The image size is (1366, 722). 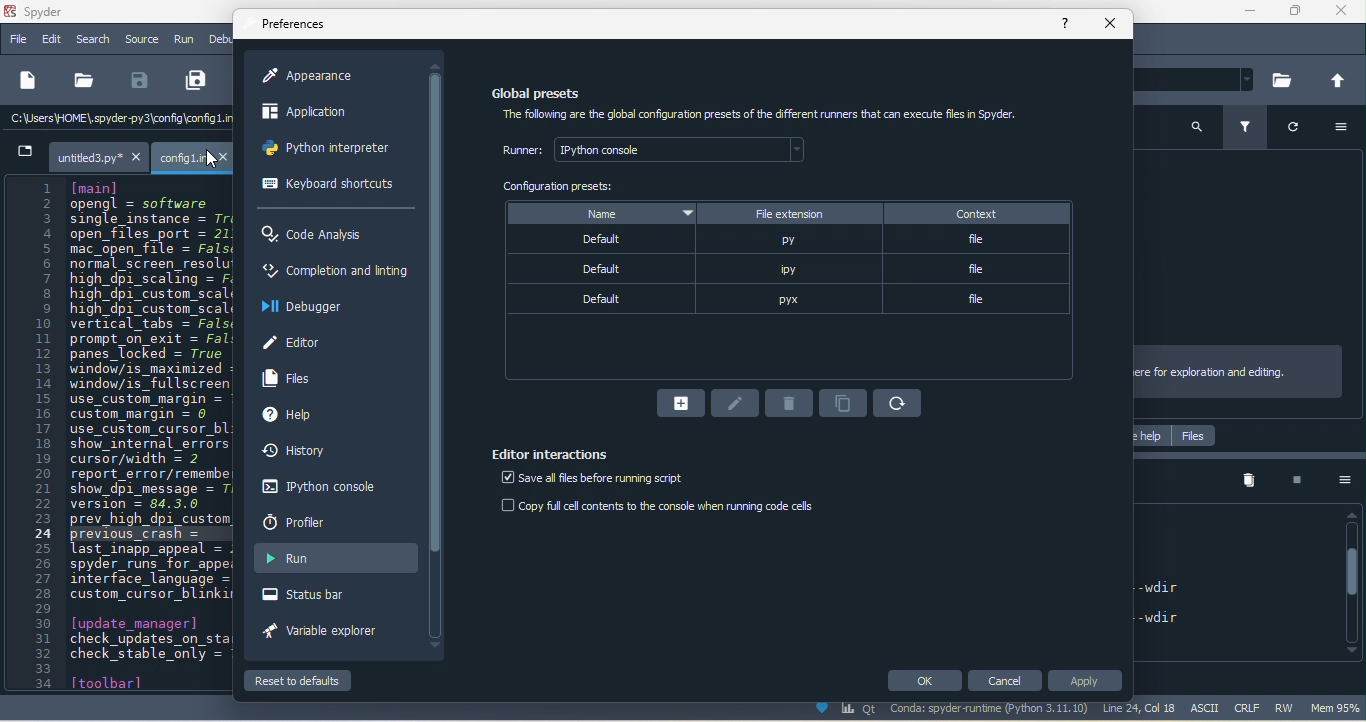 I want to click on new parameter, so click(x=682, y=402).